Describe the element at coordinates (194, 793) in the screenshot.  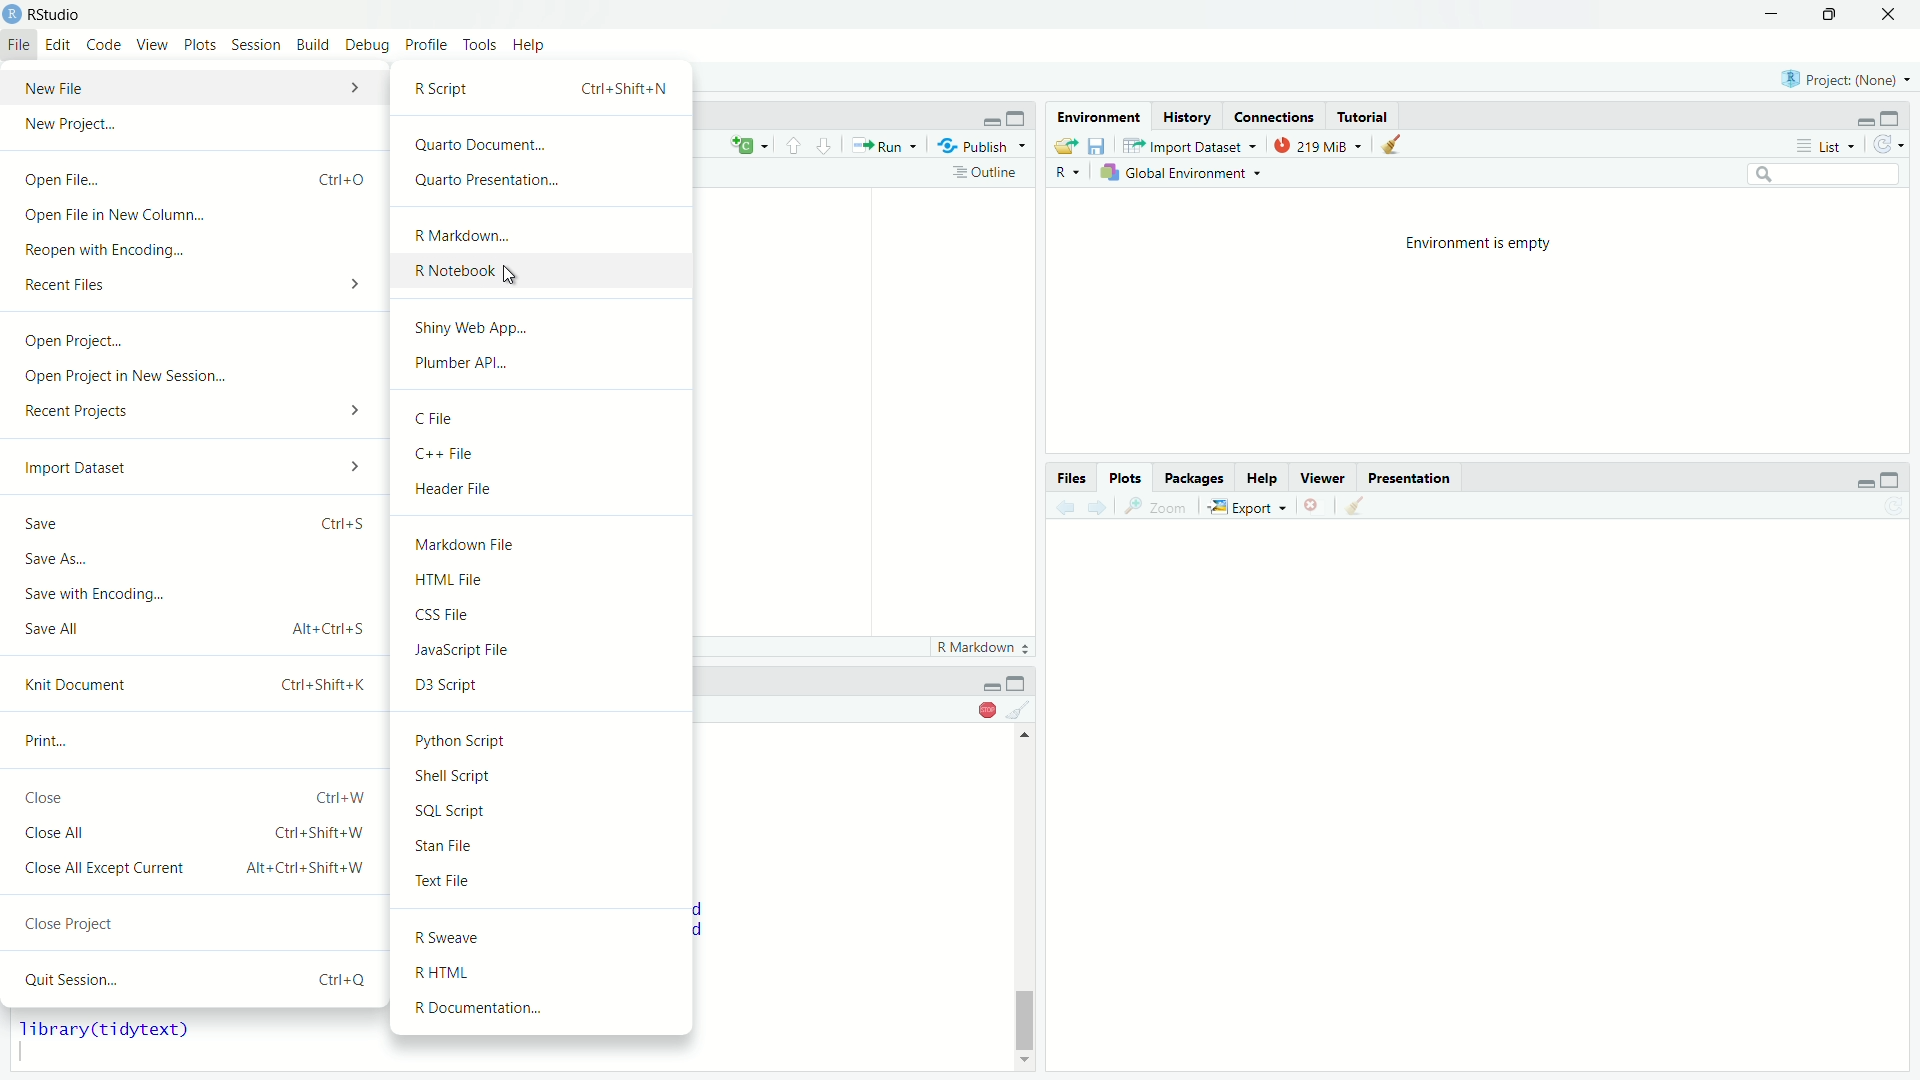
I see `Close` at that location.